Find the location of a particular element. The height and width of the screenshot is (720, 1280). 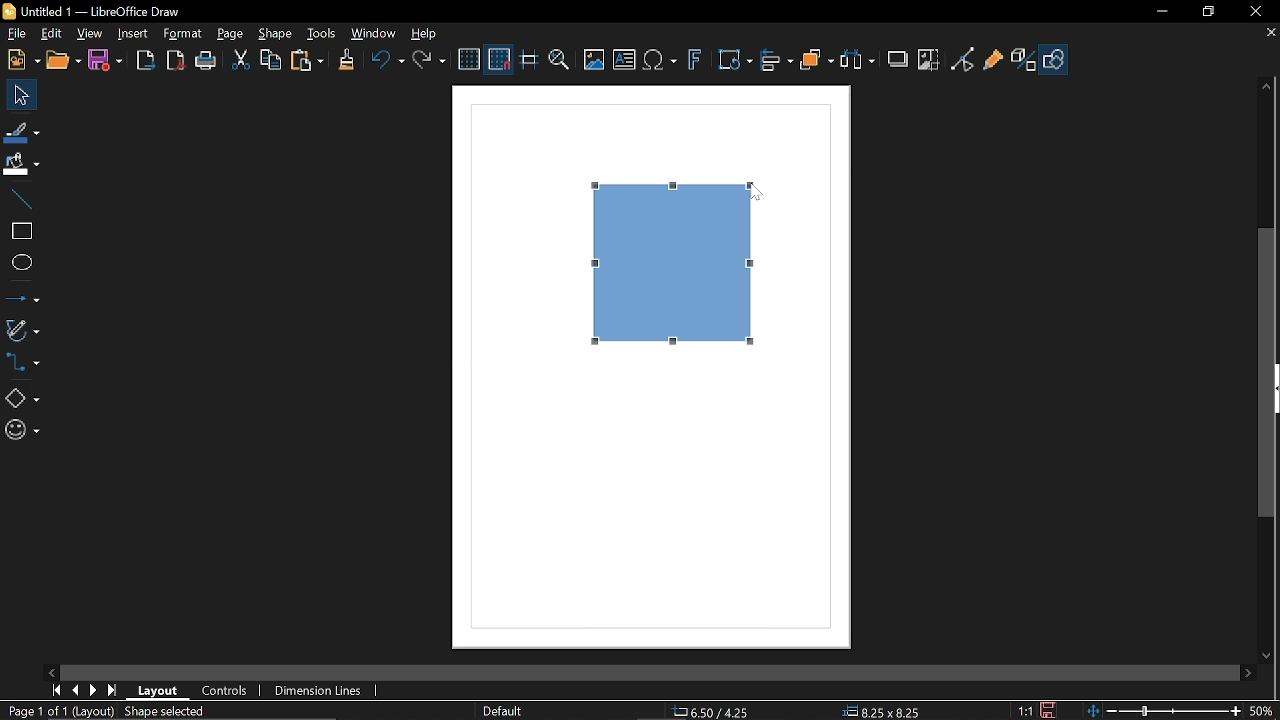

Glue is located at coordinates (994, 62).